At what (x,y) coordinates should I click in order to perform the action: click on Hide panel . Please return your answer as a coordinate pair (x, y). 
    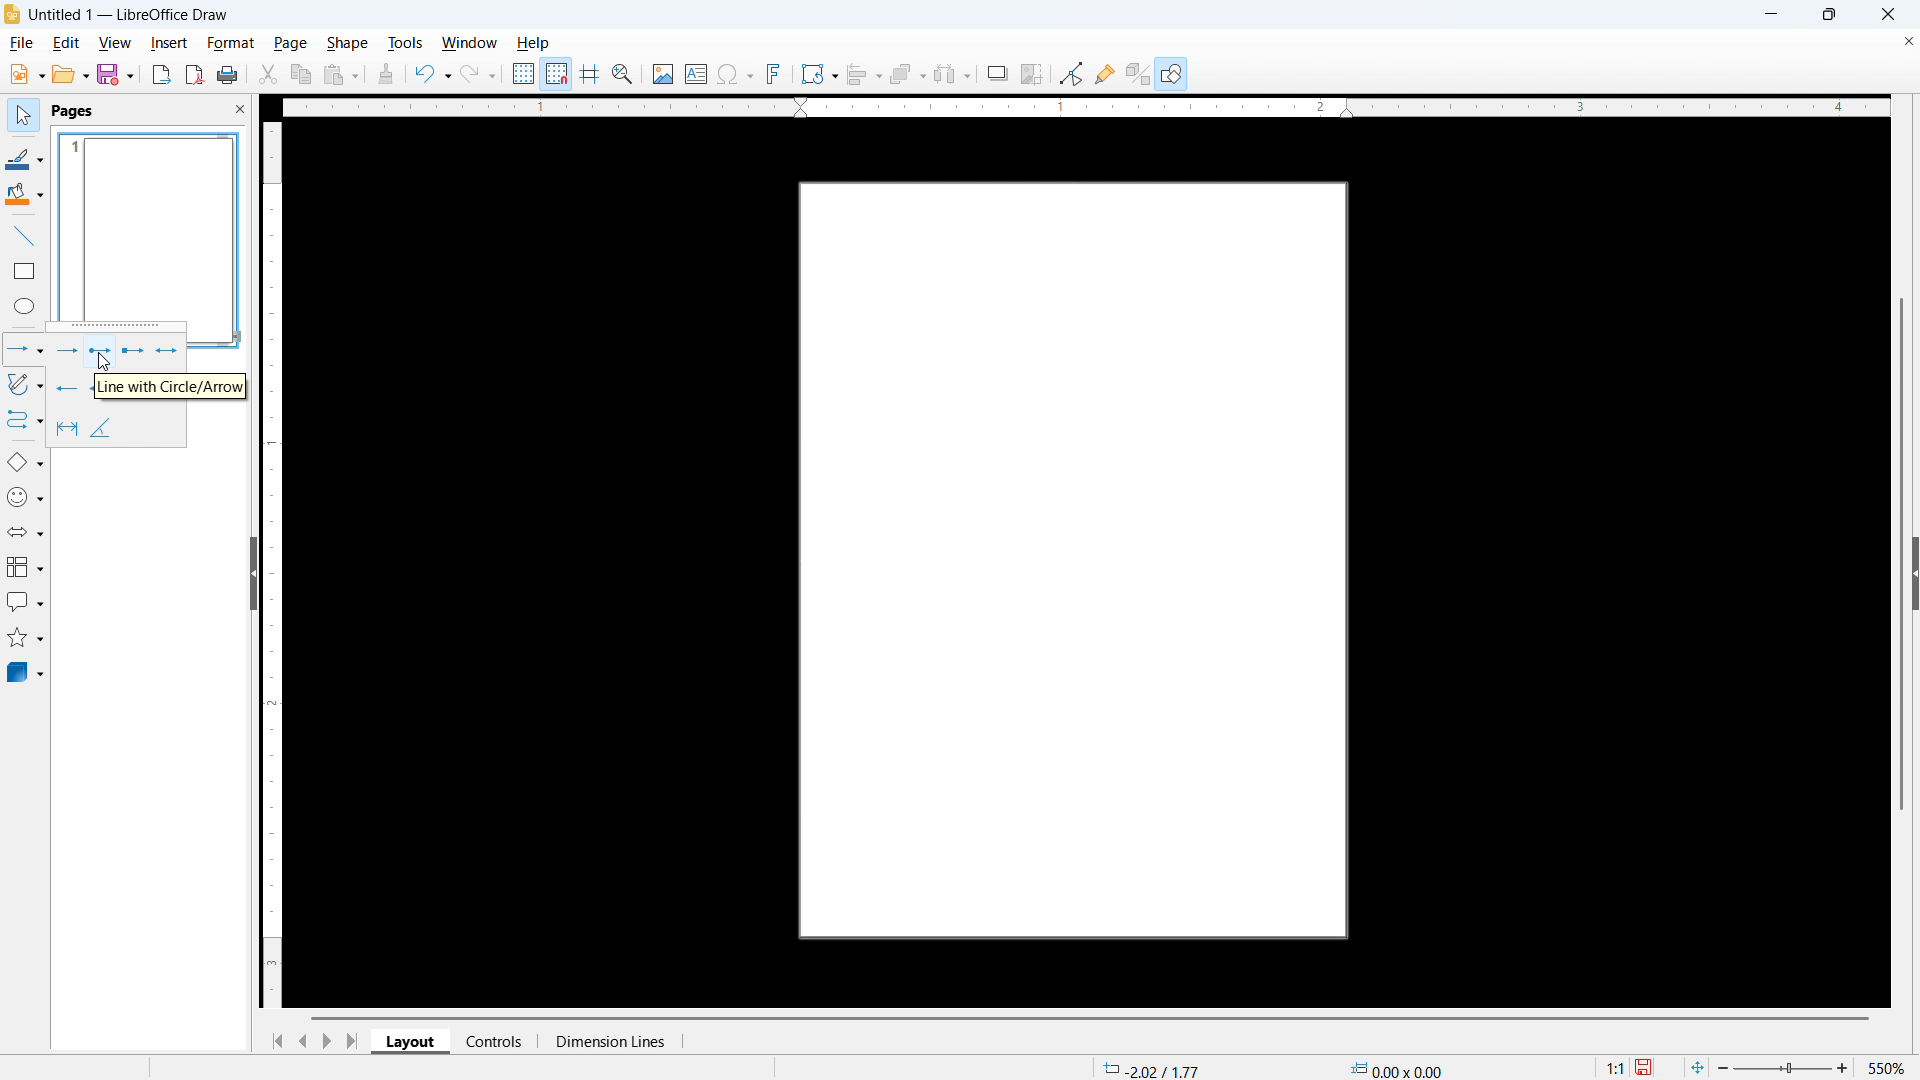
    Looking at the image, I should click on (252, 570).